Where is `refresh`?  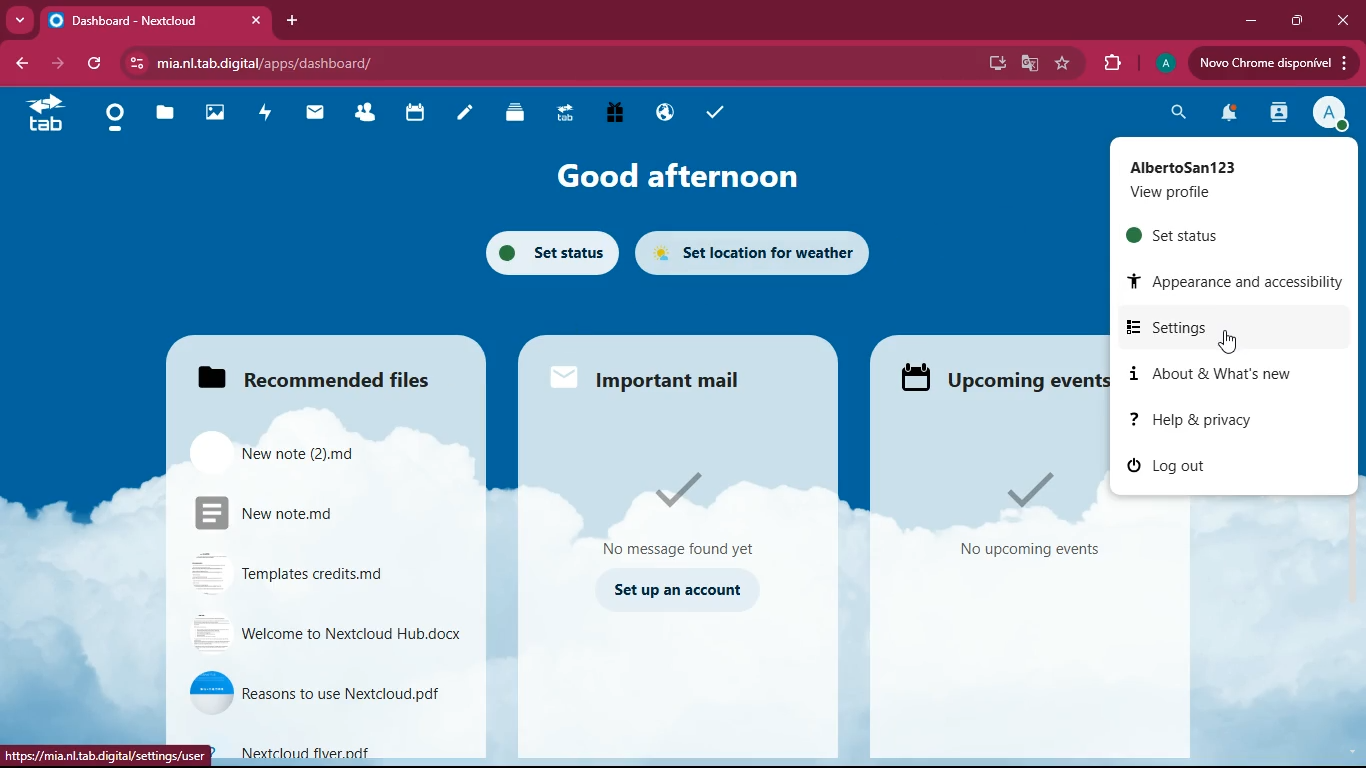 refresh is located at coordinates (97, 62).